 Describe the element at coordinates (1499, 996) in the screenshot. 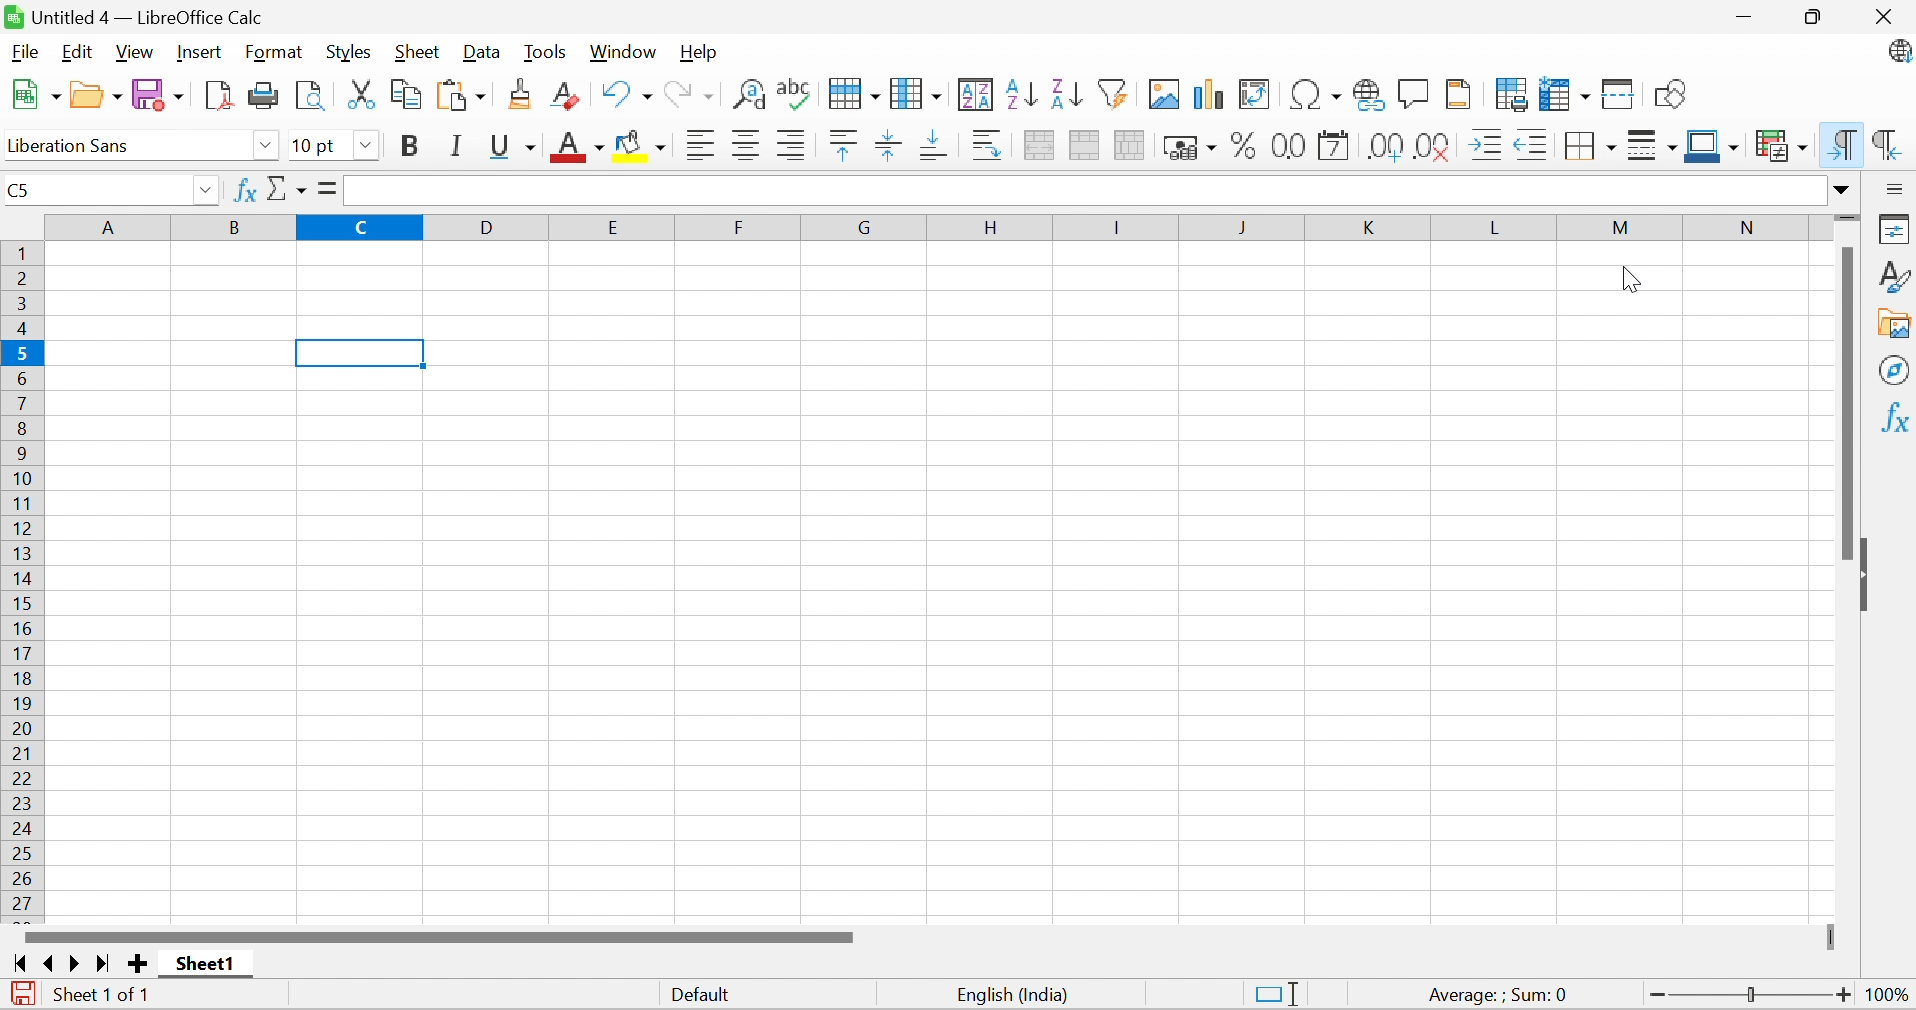

I see `verage ; Sum:0` at that location.